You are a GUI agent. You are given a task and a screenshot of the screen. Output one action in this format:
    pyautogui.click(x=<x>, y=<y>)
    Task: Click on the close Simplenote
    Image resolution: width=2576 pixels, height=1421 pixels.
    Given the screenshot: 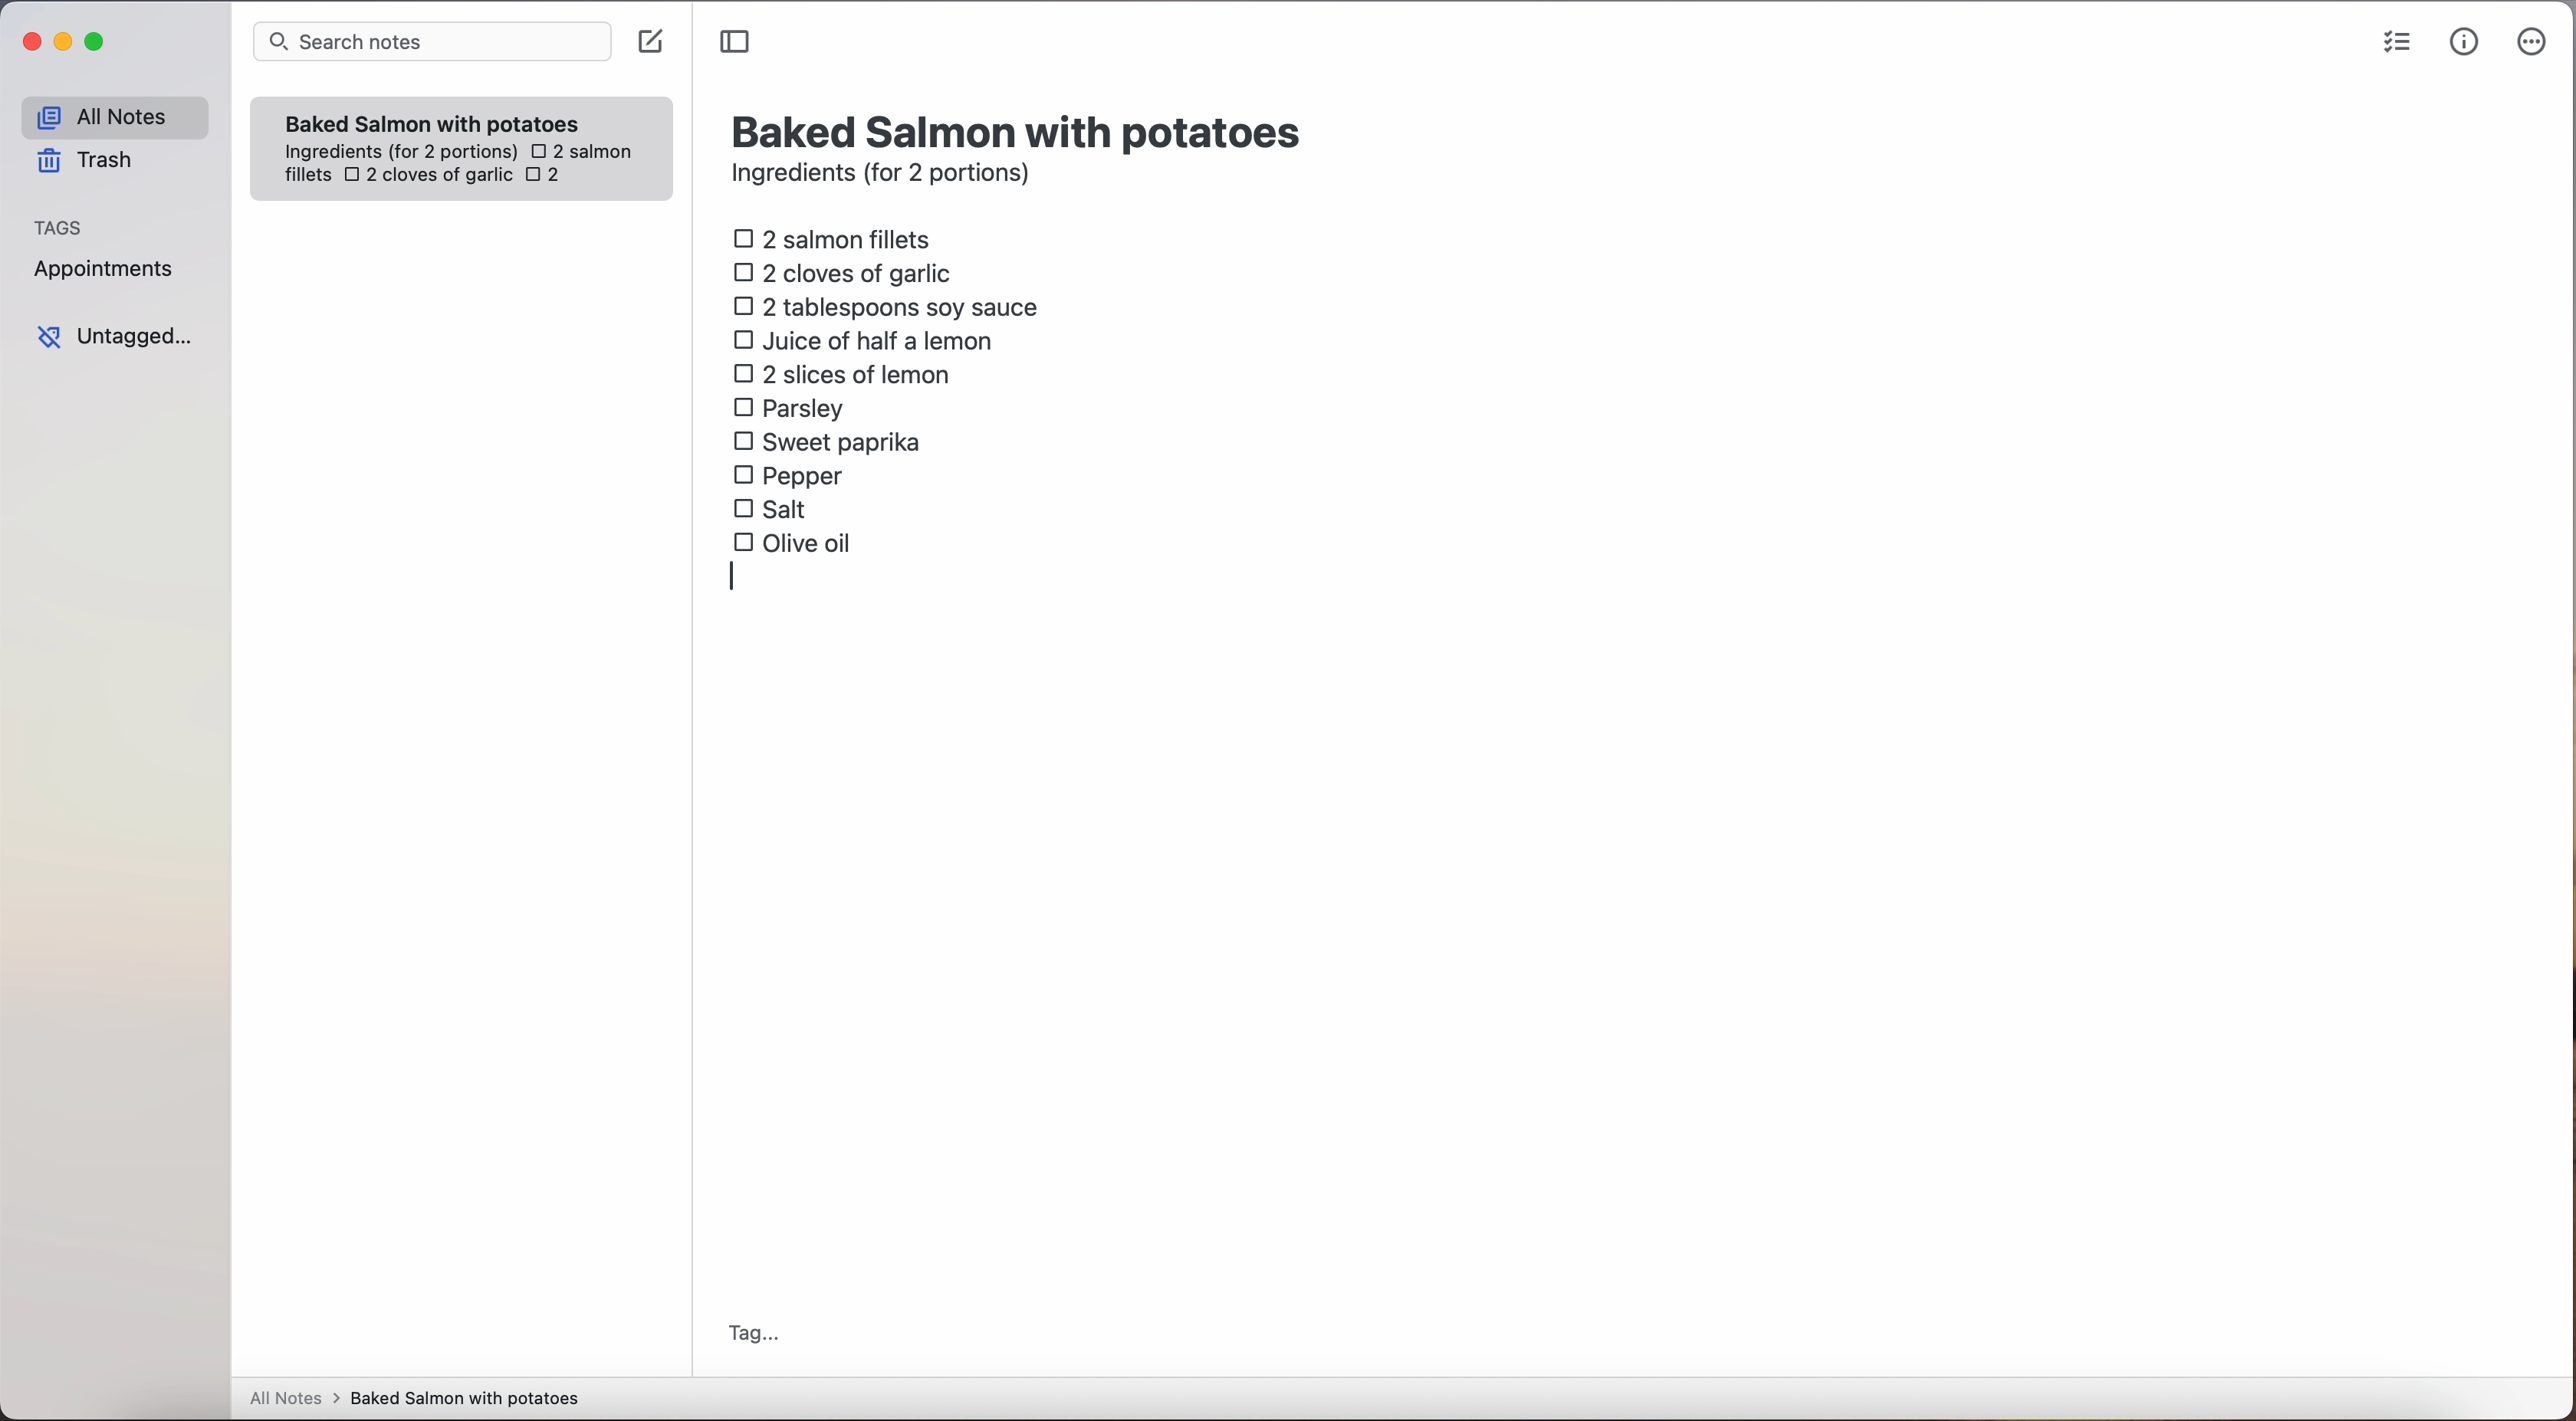 What is the action you would take?
    pyautogui.click(x=29, y=43)
    